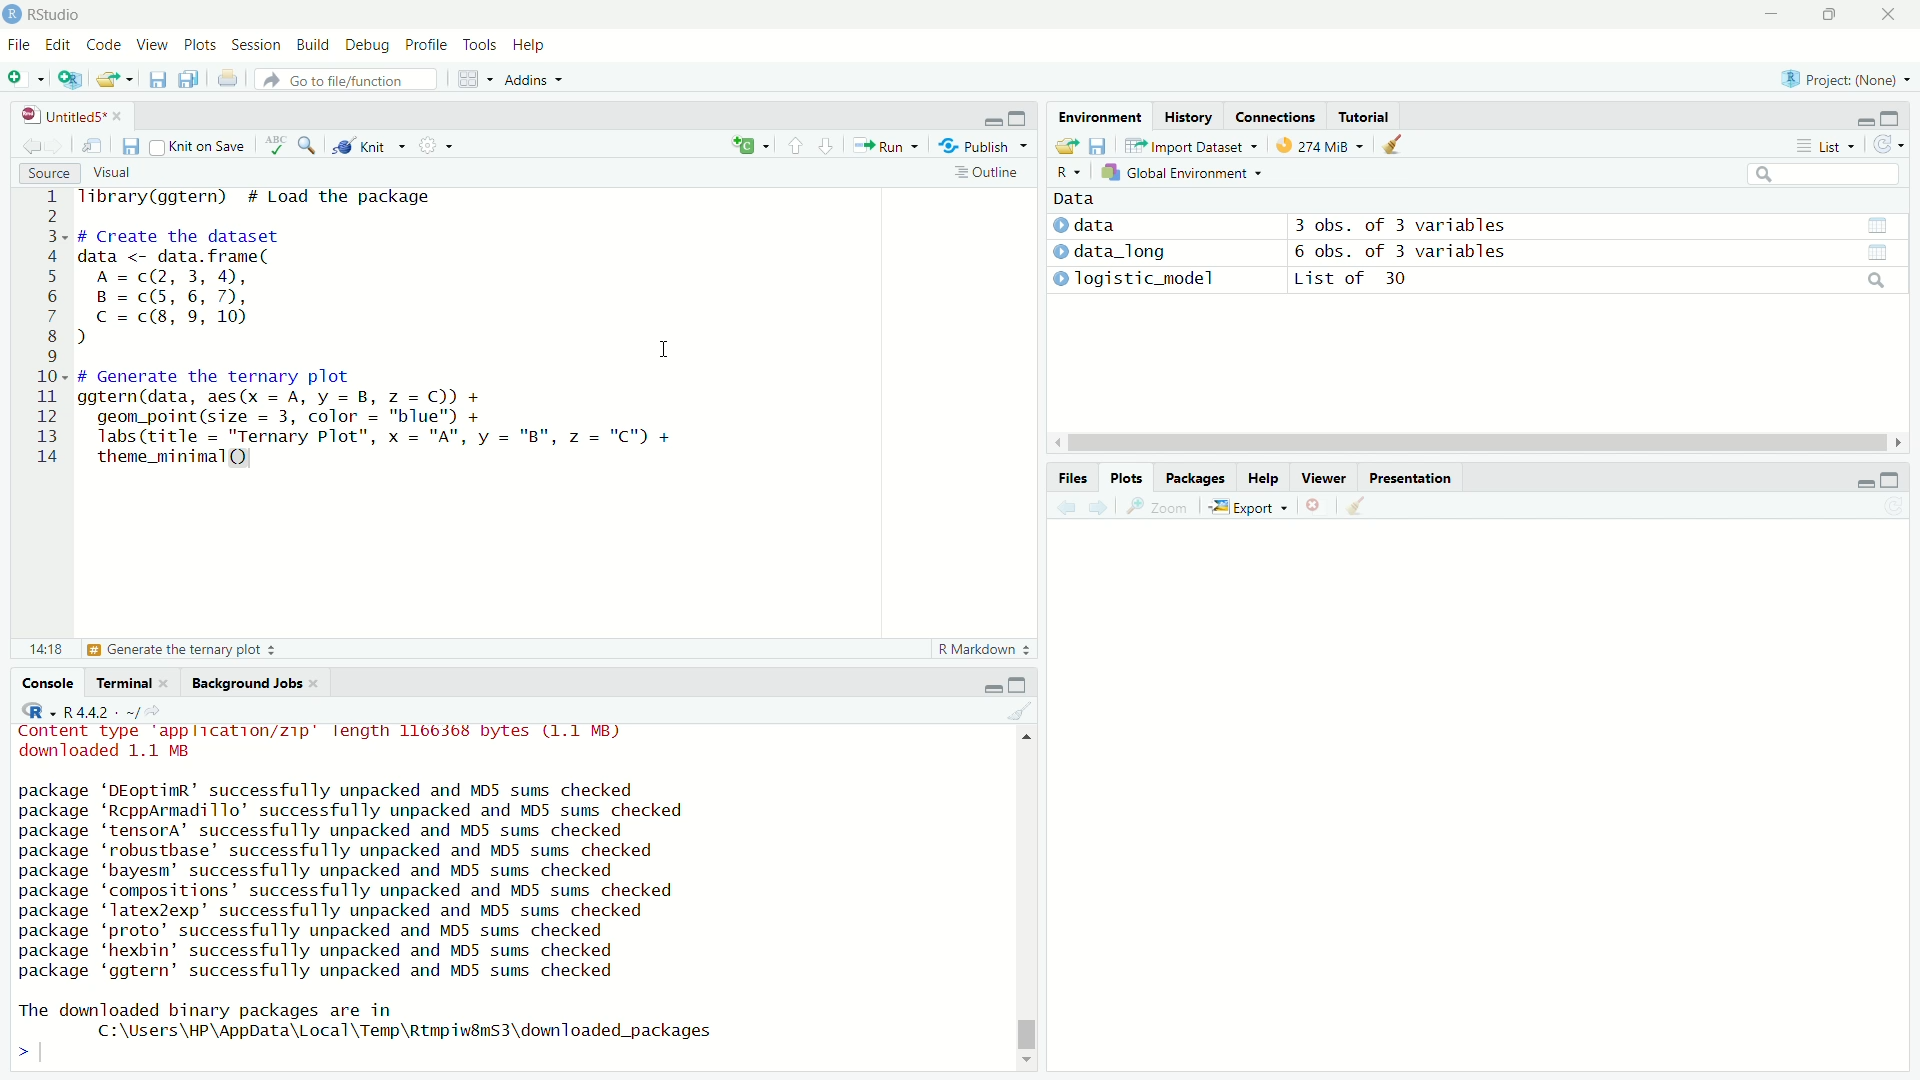 The height and width of the screenshot is (1080, 1920). Describe the element at coordinates (1019, 714) in the screenshot. I see `clear` at that location.